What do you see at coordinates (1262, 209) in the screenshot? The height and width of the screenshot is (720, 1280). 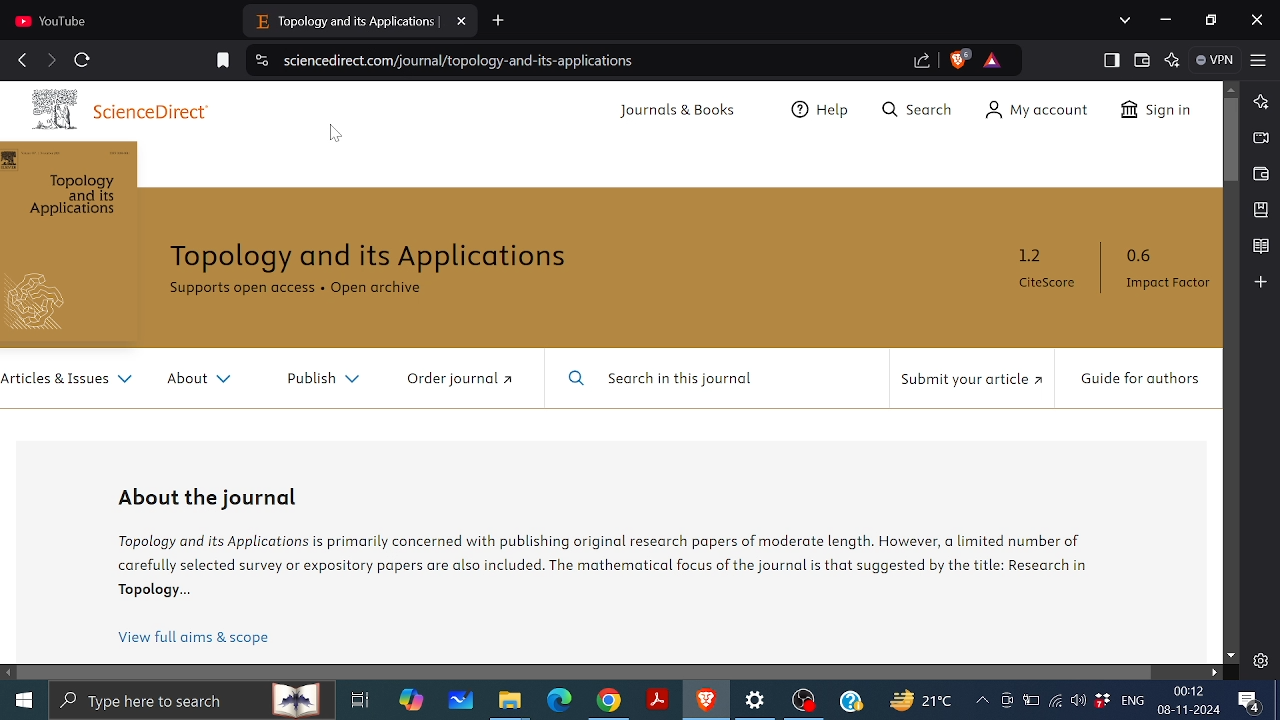 I see `Bookmarks` at bounding box center [1262, 209].